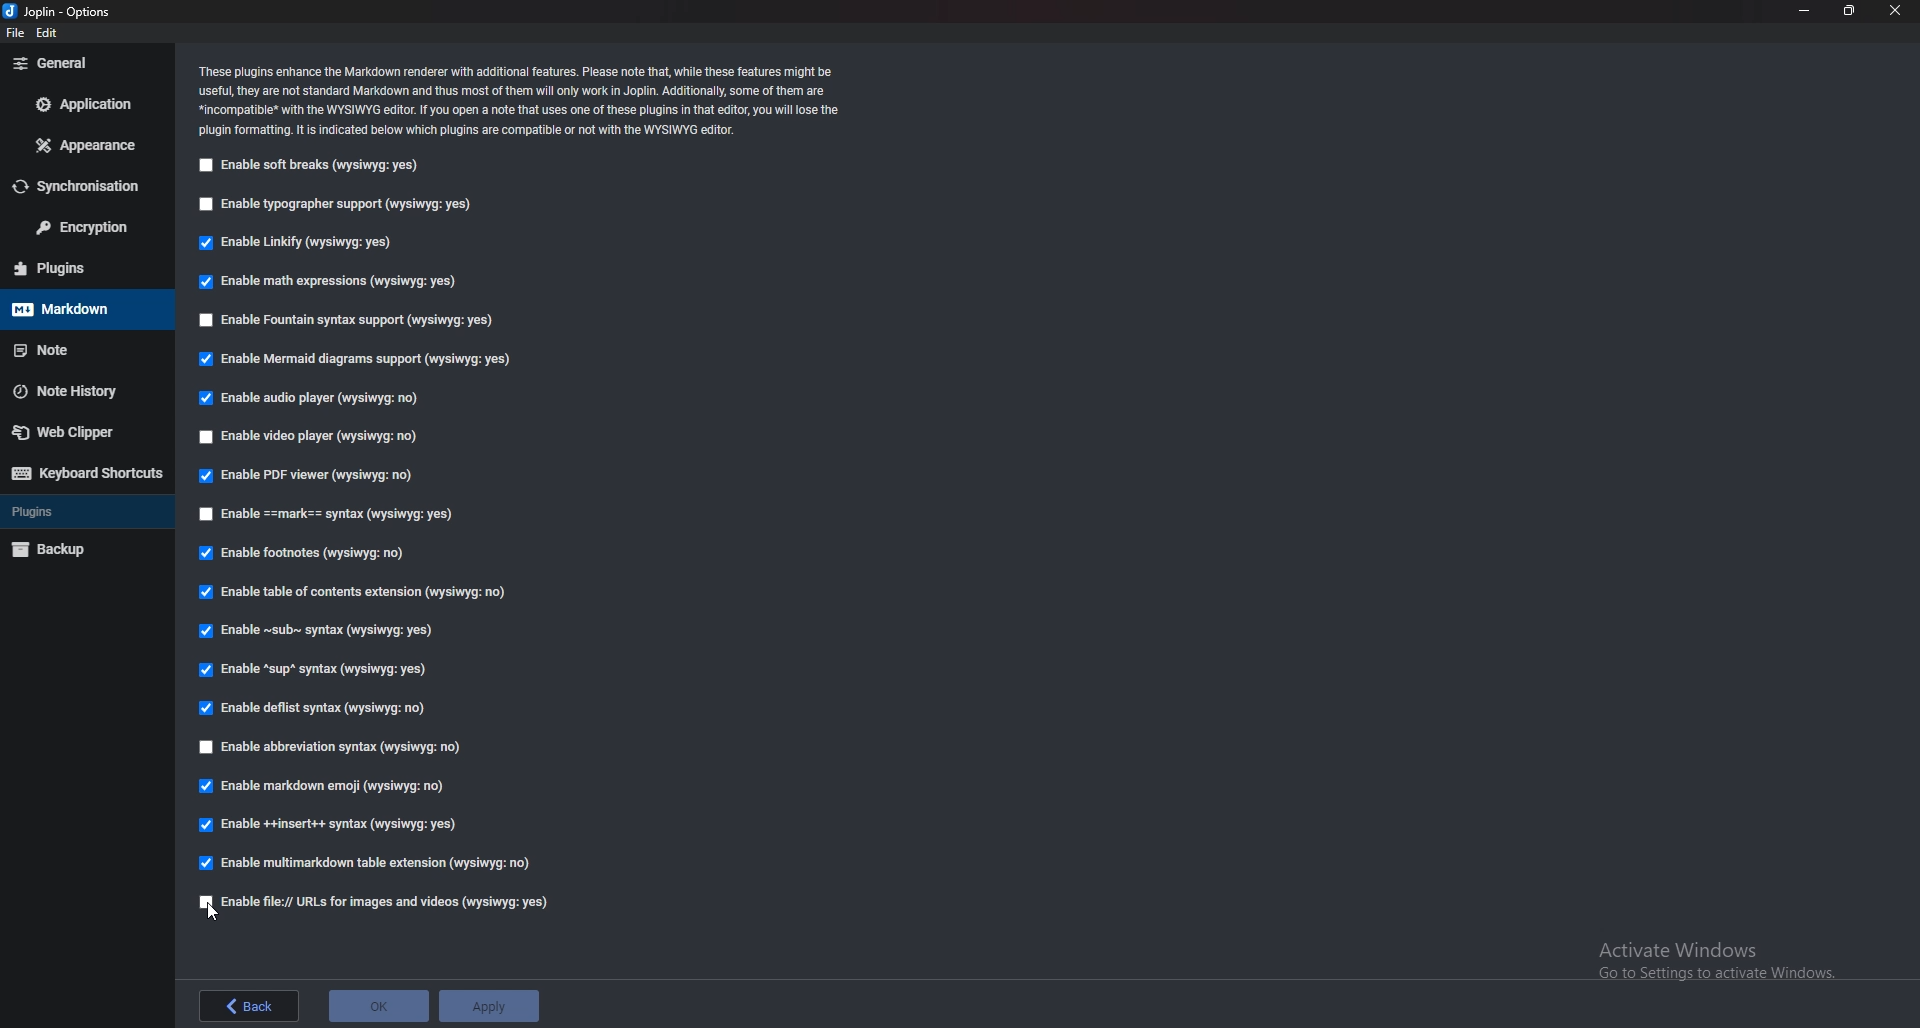 The height and width of the screenshot is (1028, 1920). I want to click on Enable sub syntax, so click(320, 634).